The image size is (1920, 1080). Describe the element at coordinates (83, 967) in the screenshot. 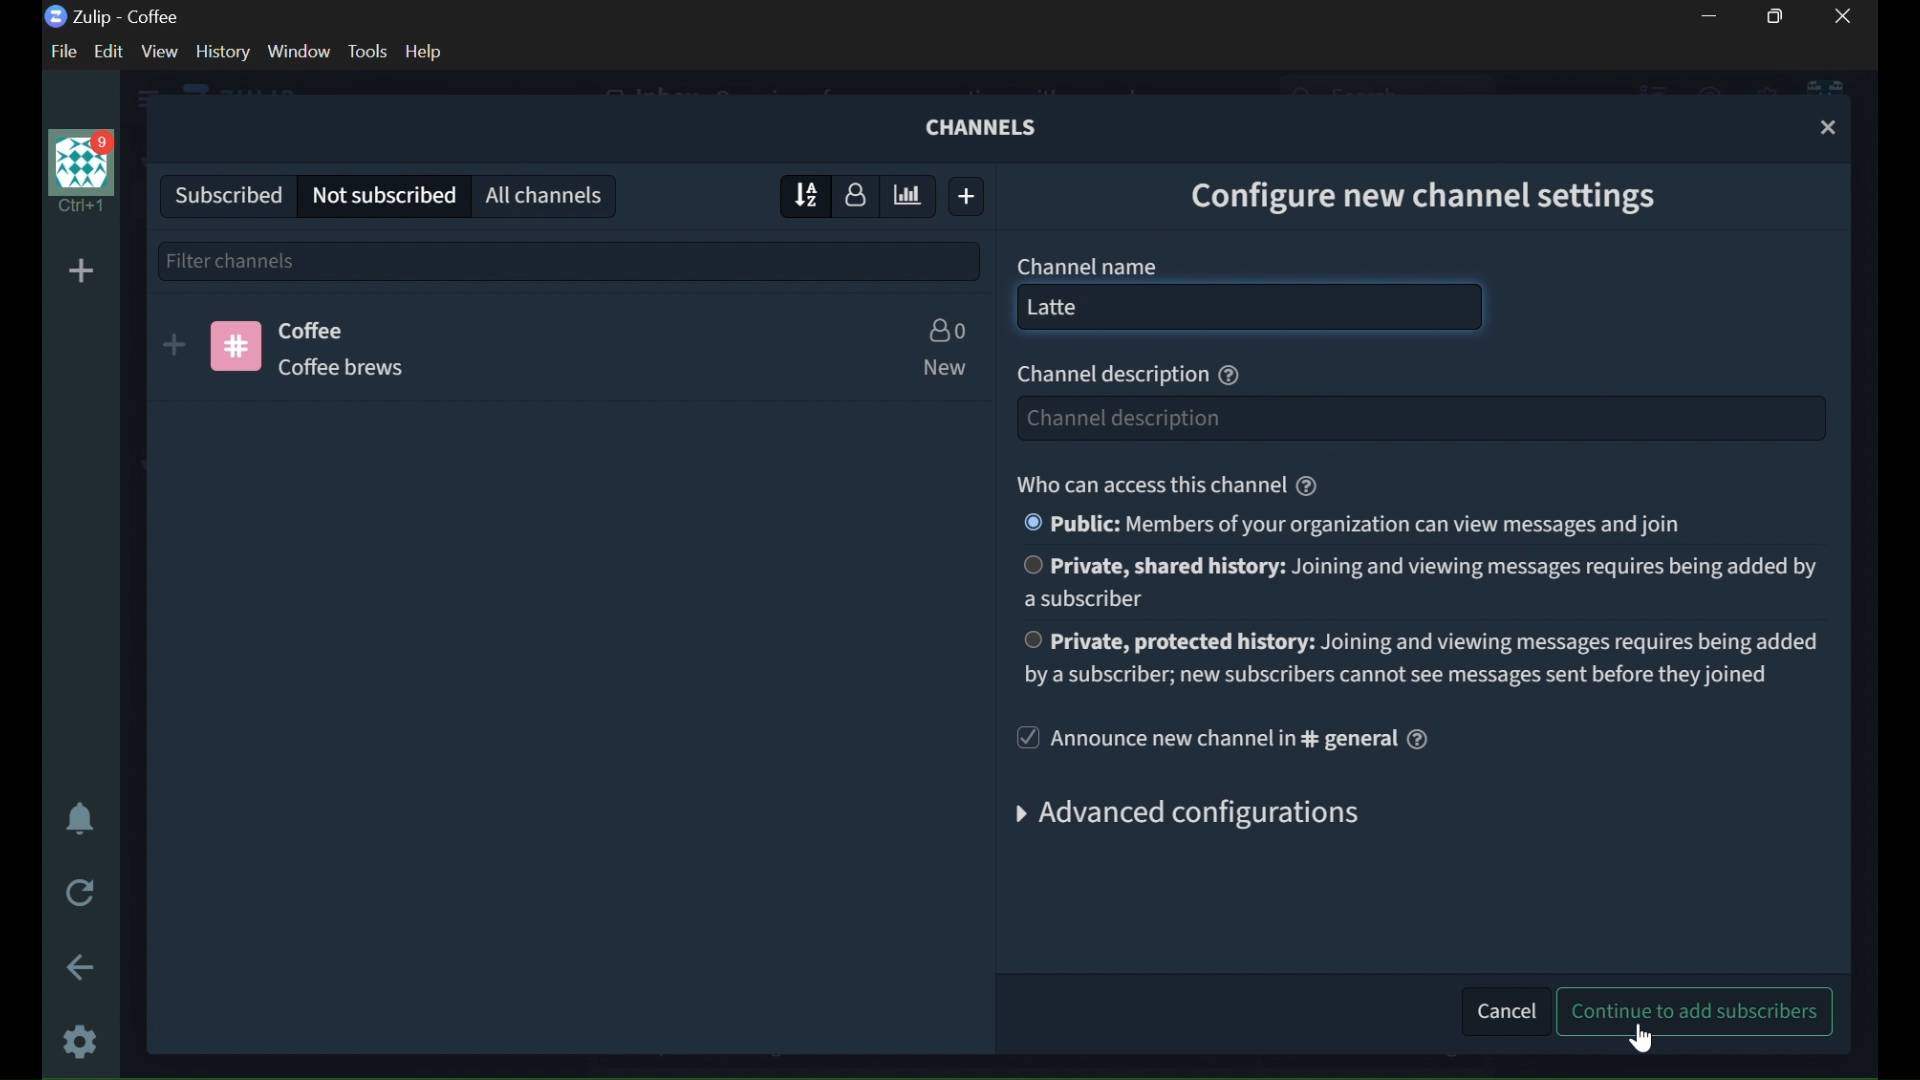

I see `GO BACK` at that location.